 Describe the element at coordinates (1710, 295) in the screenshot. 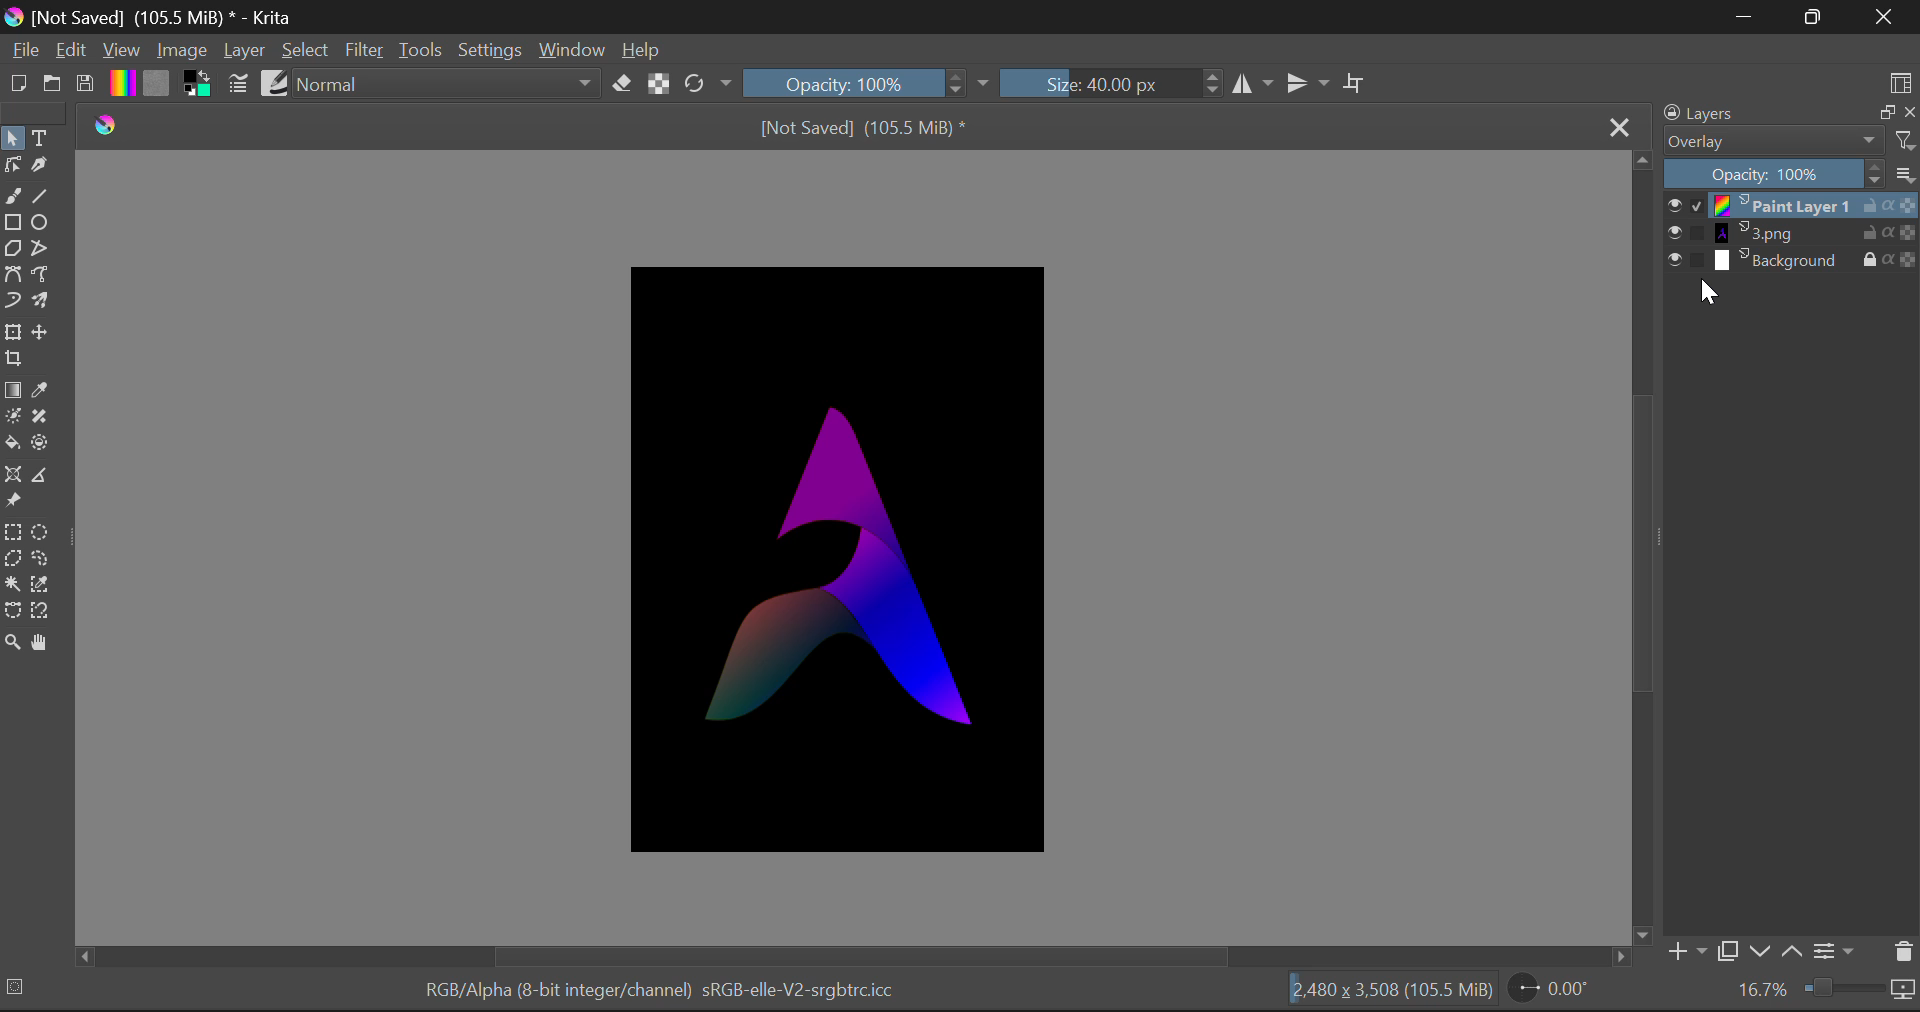

I see `Cursor` at that location.